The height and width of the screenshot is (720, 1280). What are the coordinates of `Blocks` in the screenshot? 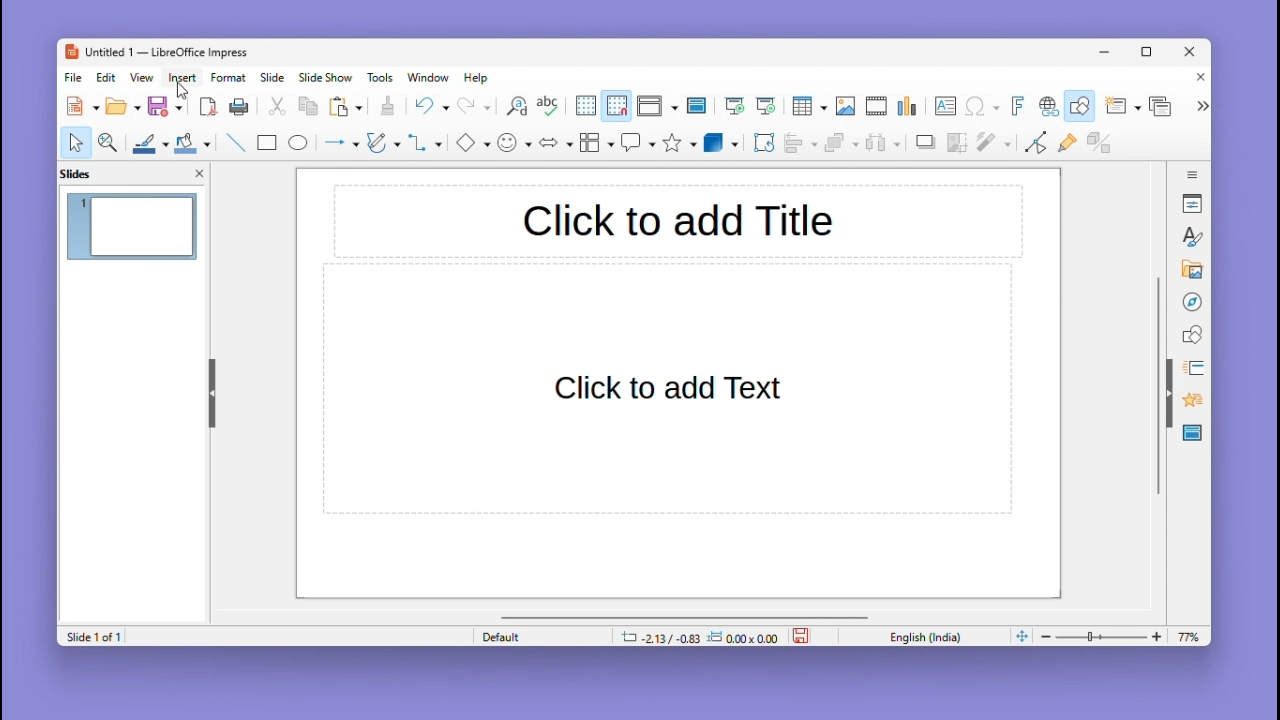 It's located at (597, 142).